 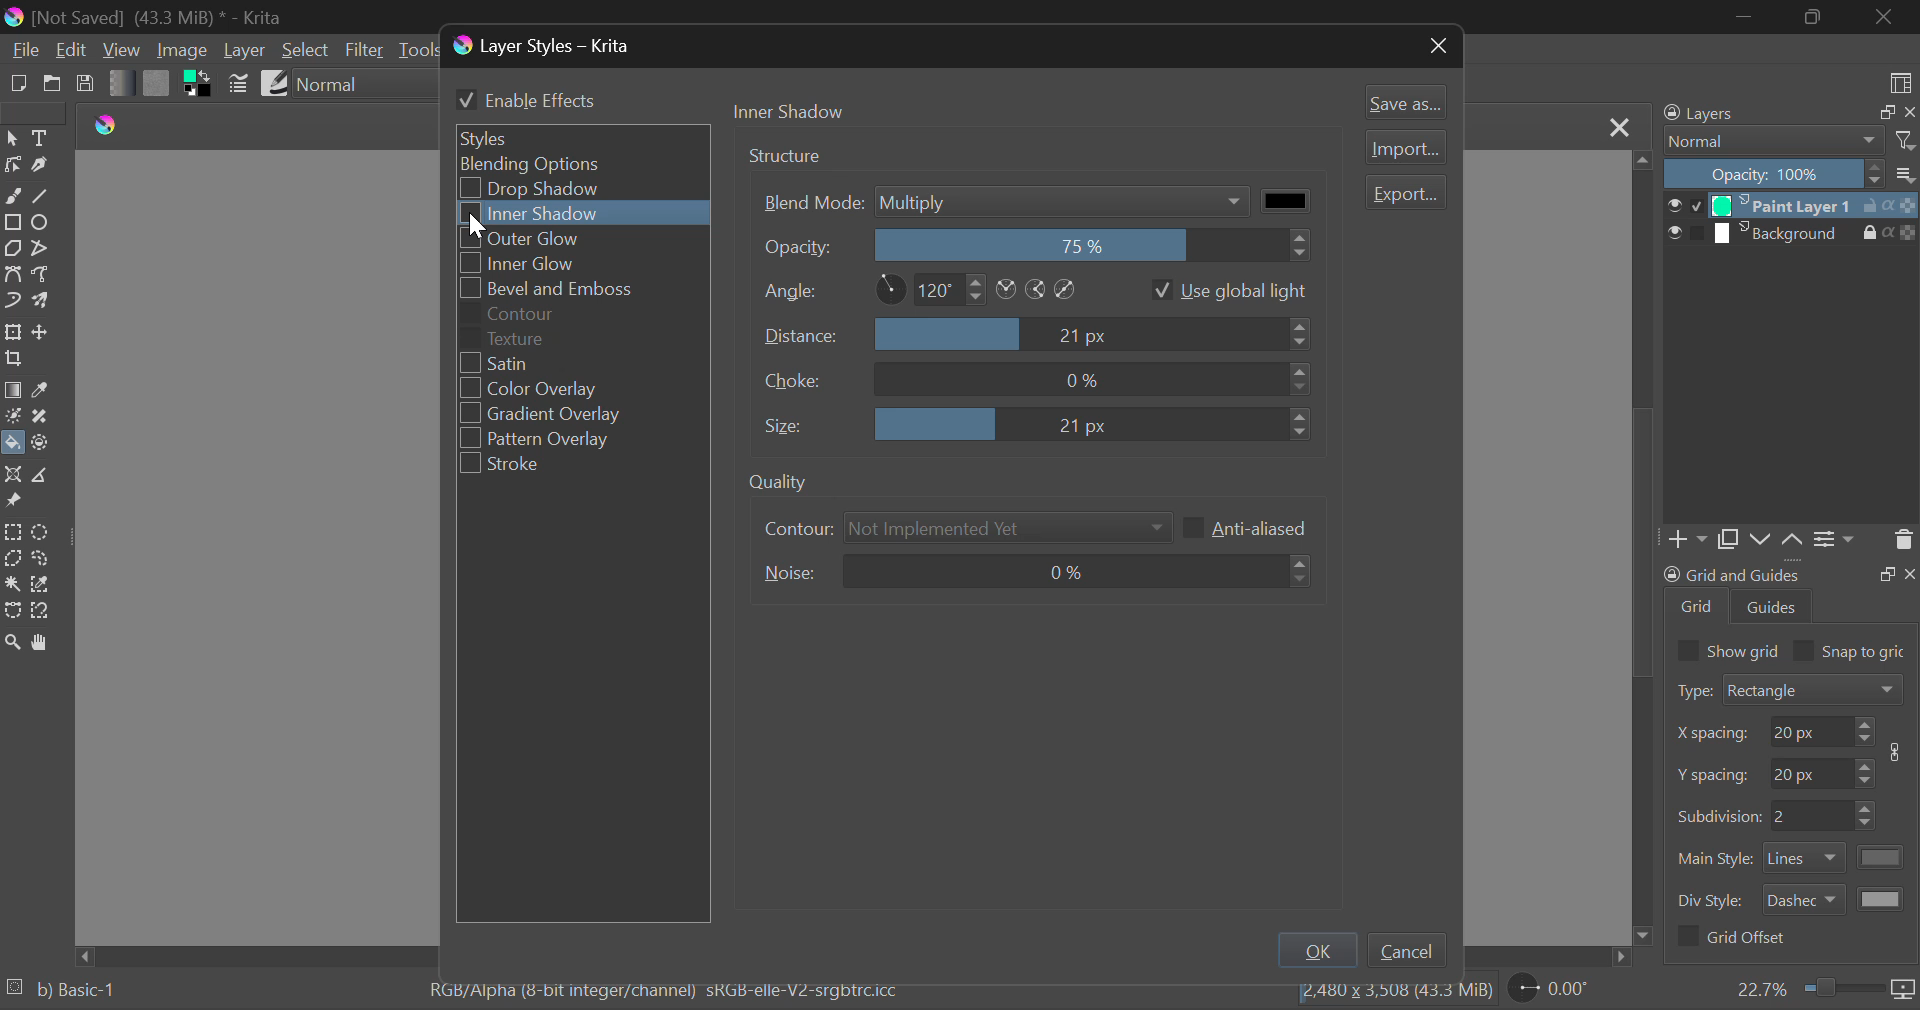 What do you see at coordinates (1792, 175) in the screenshot?
I see `Opacity` at bounding box center [1792, 175].